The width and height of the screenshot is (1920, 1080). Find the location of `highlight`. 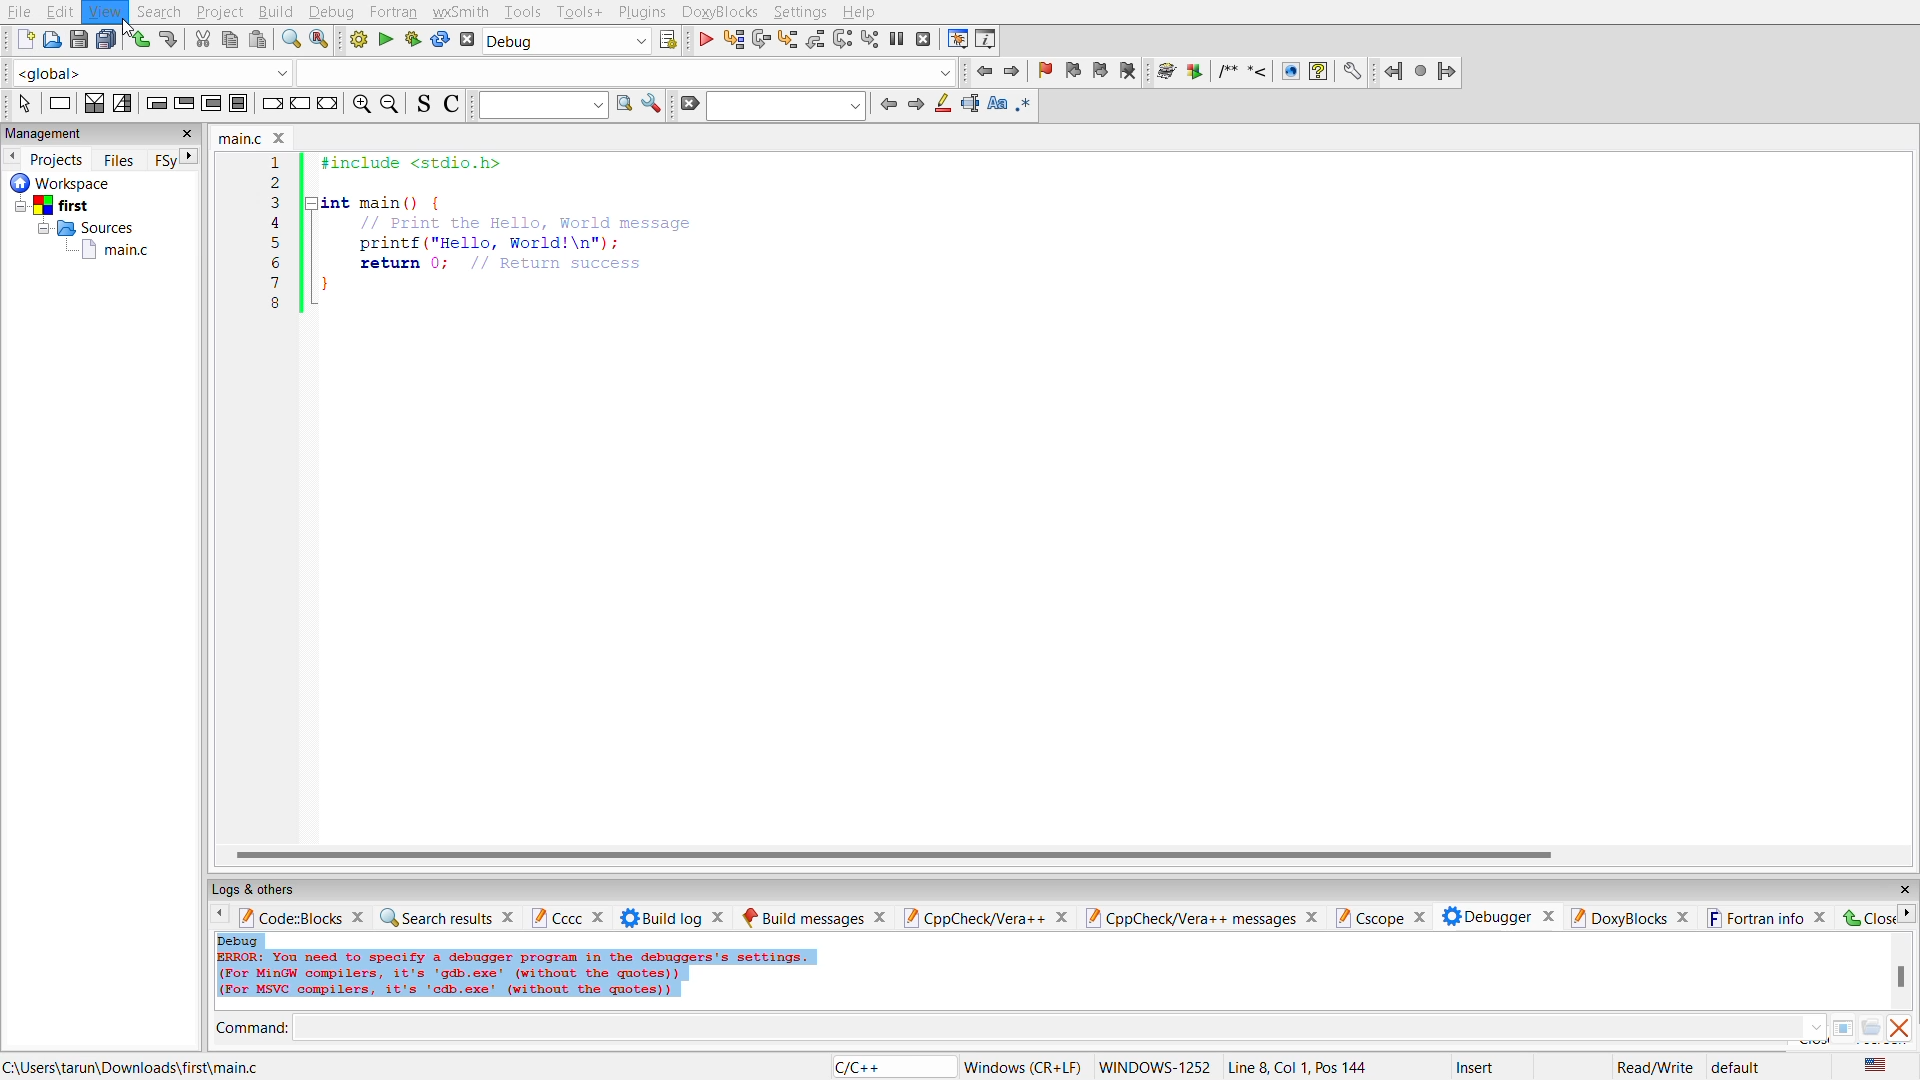

highlight is located at coordinates (946, 106).